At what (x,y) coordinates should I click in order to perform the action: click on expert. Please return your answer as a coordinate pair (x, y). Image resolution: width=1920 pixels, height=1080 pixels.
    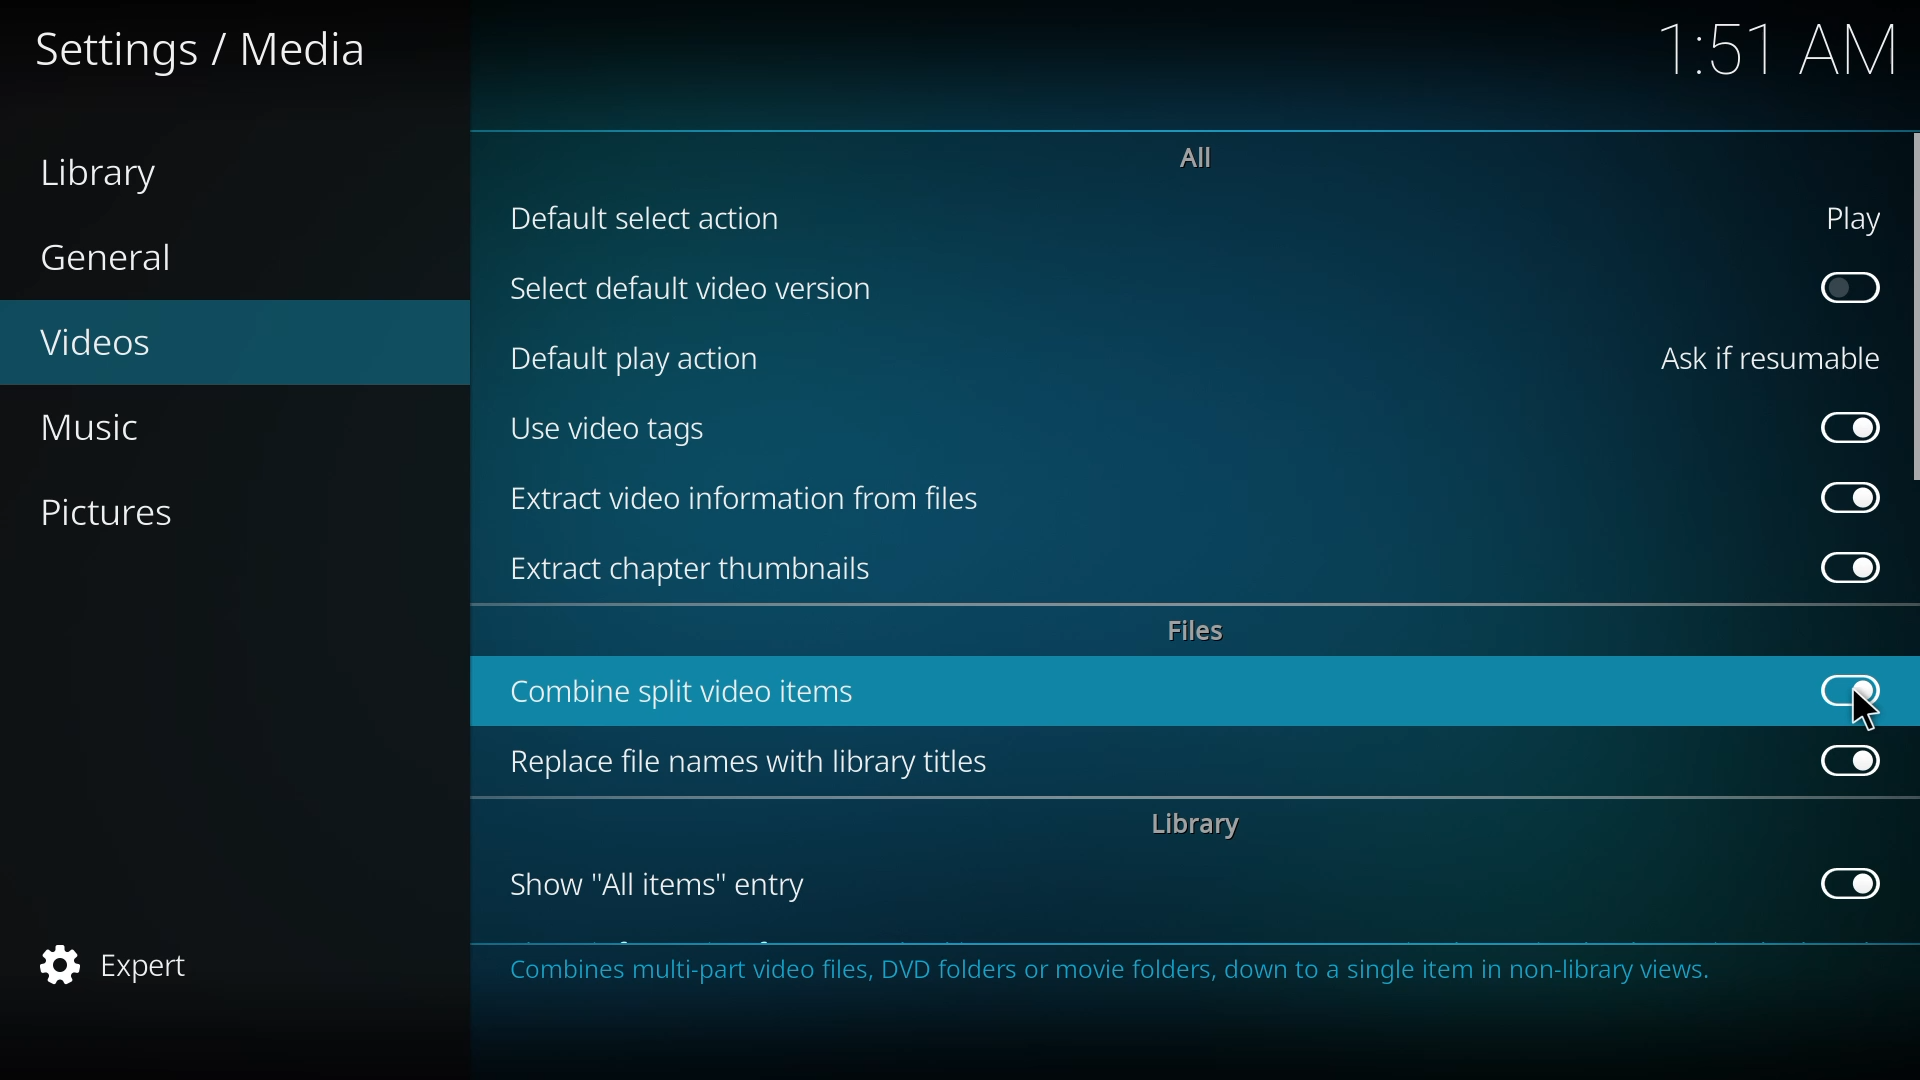
    Looking at the image, I should click on (114, 962).